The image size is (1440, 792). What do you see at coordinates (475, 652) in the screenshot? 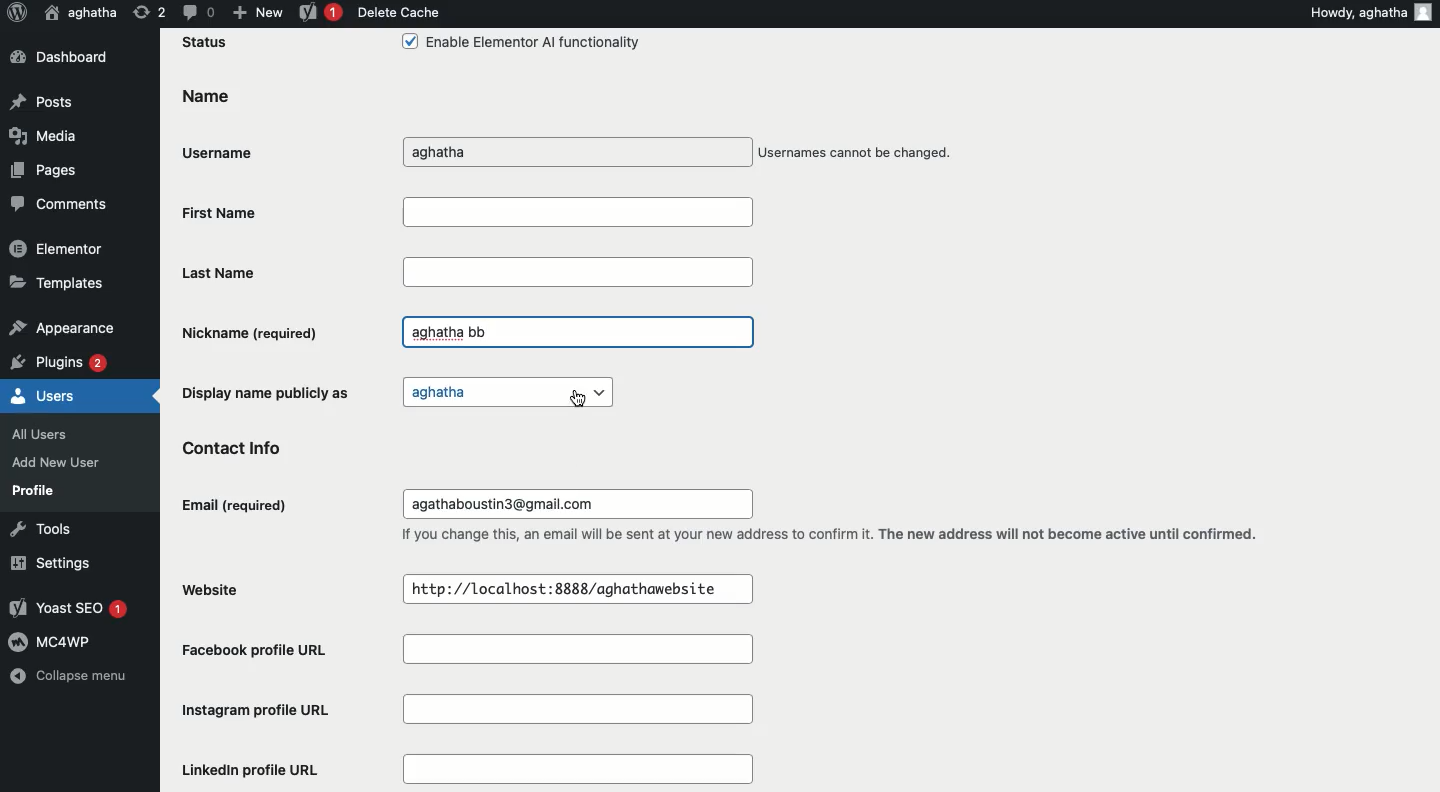
I see `Facebook profile URL` at bounding box center [475, 652].